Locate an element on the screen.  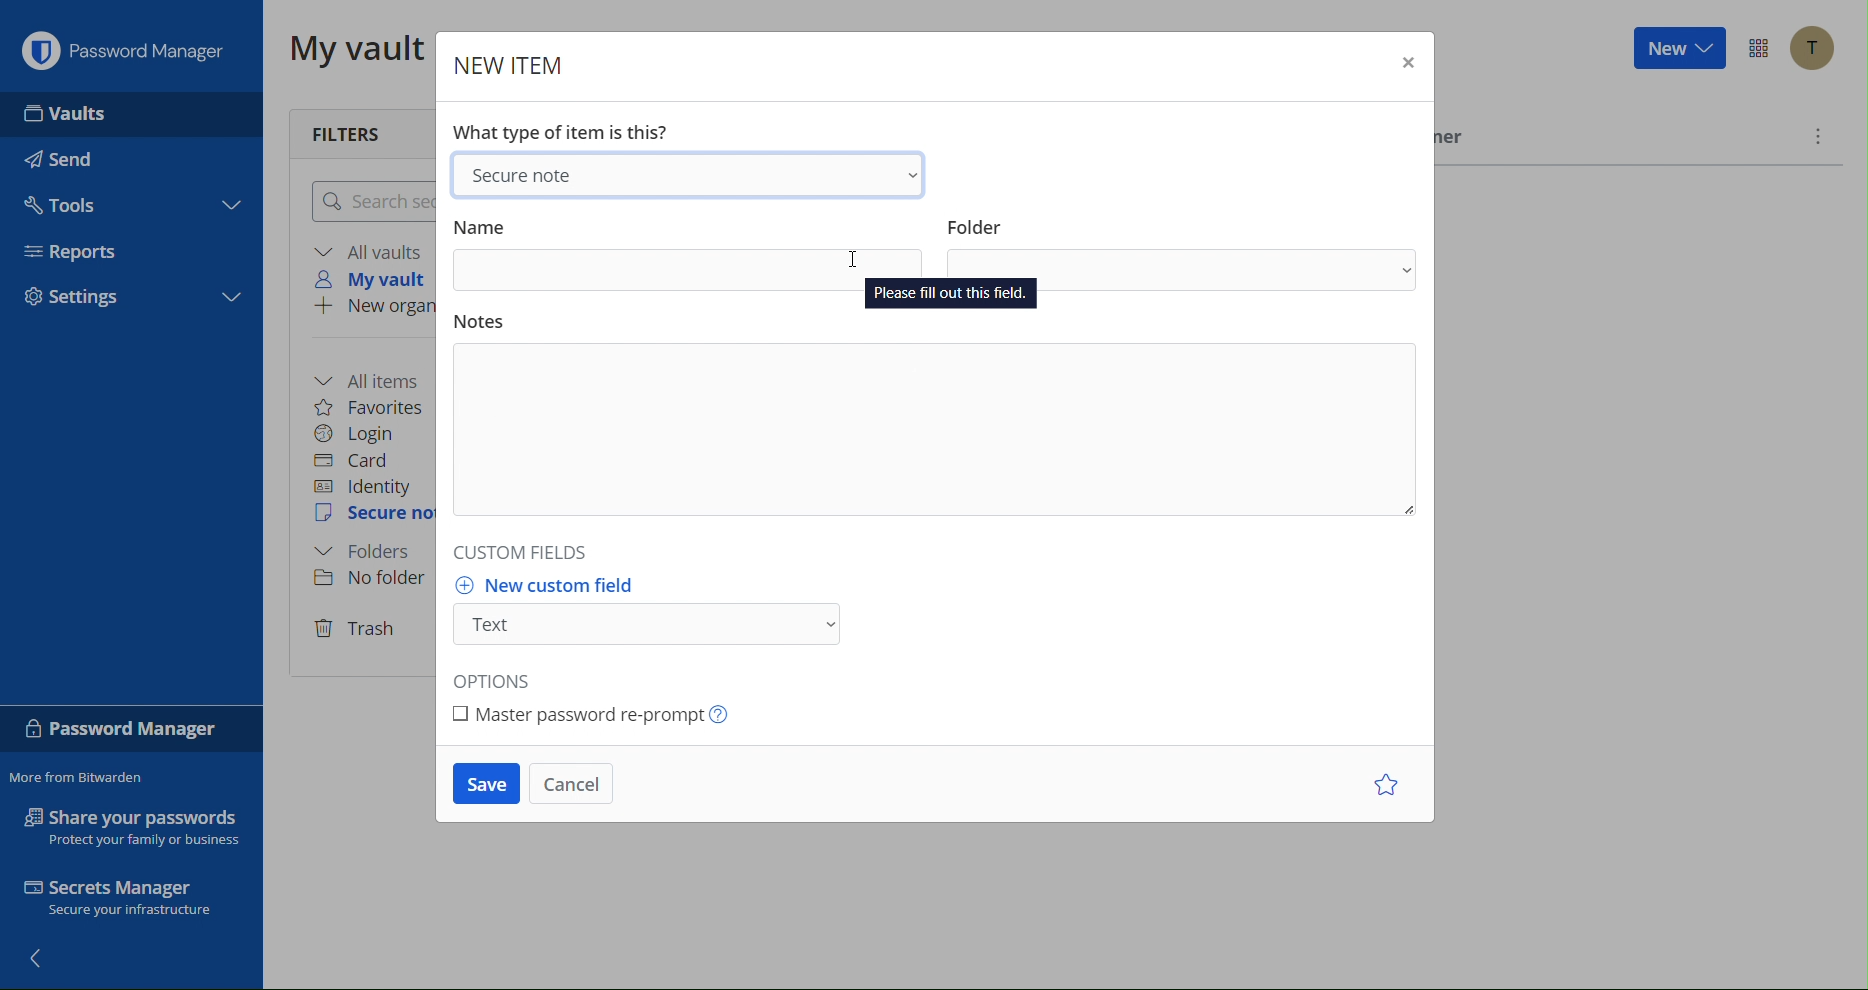
What type of item is this? is located at coordinates (563, 132).